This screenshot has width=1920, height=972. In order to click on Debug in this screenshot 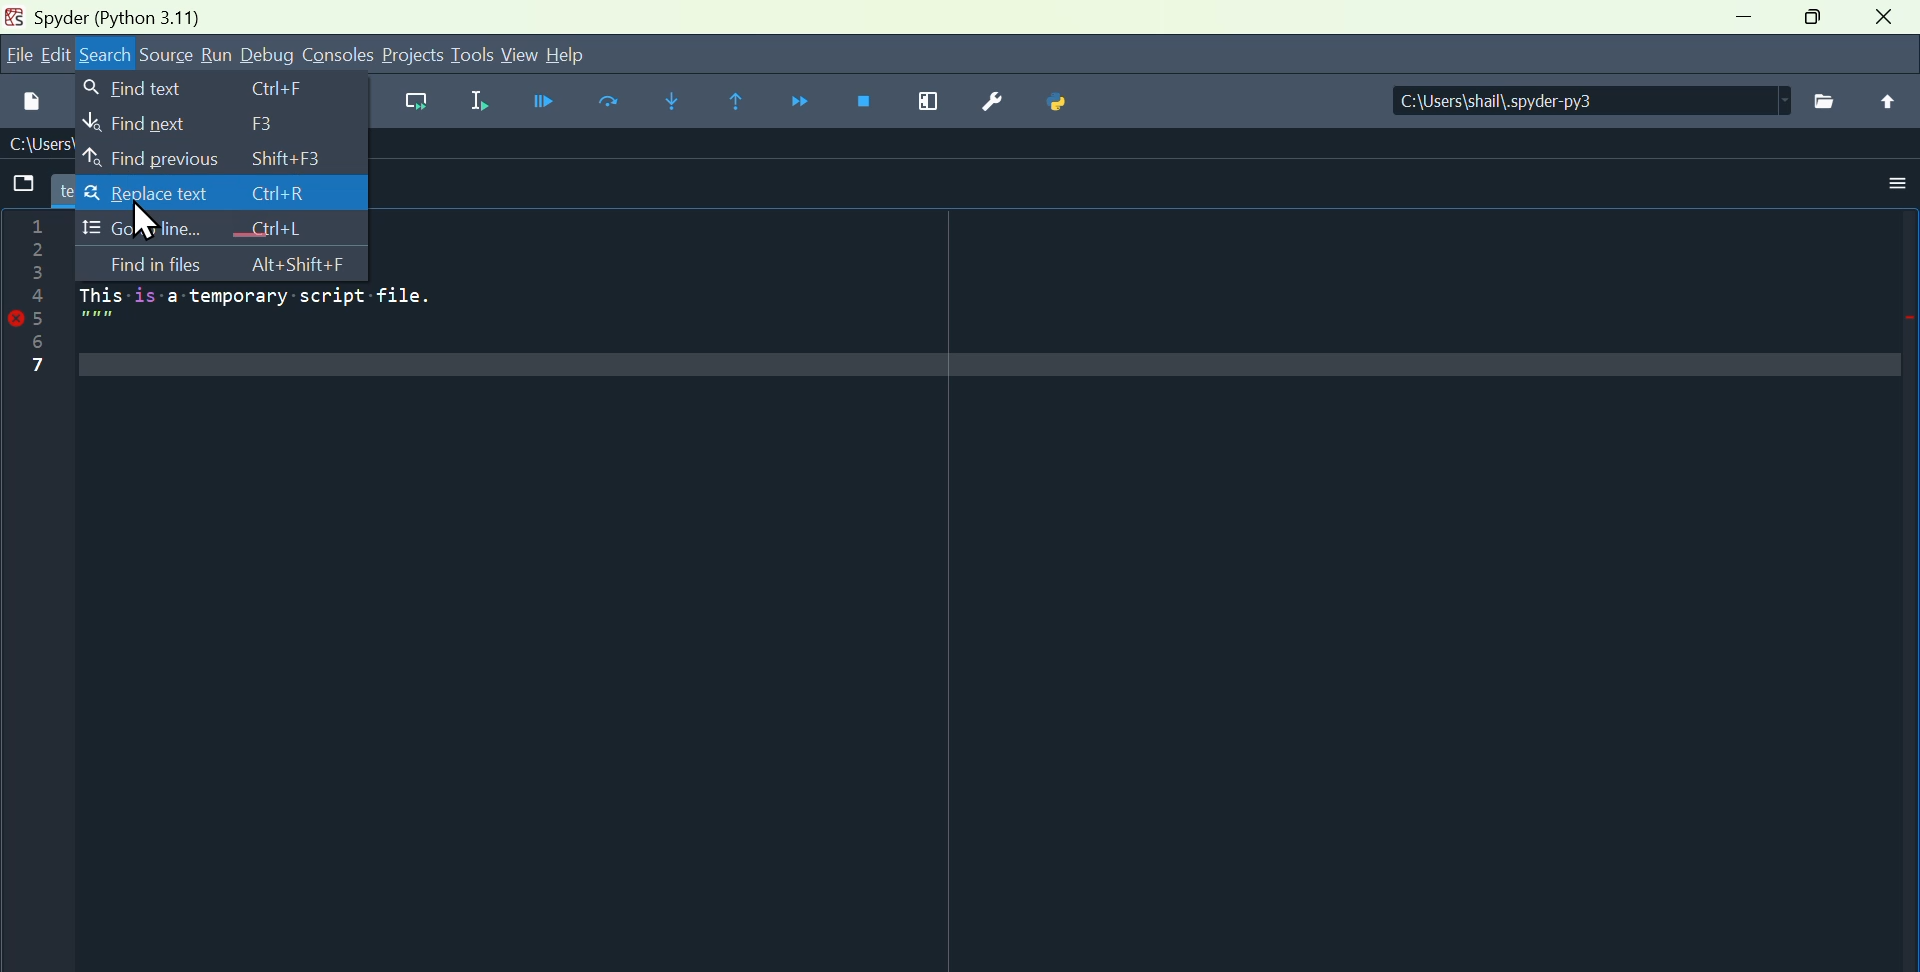, I will do `click(270, 58)`.